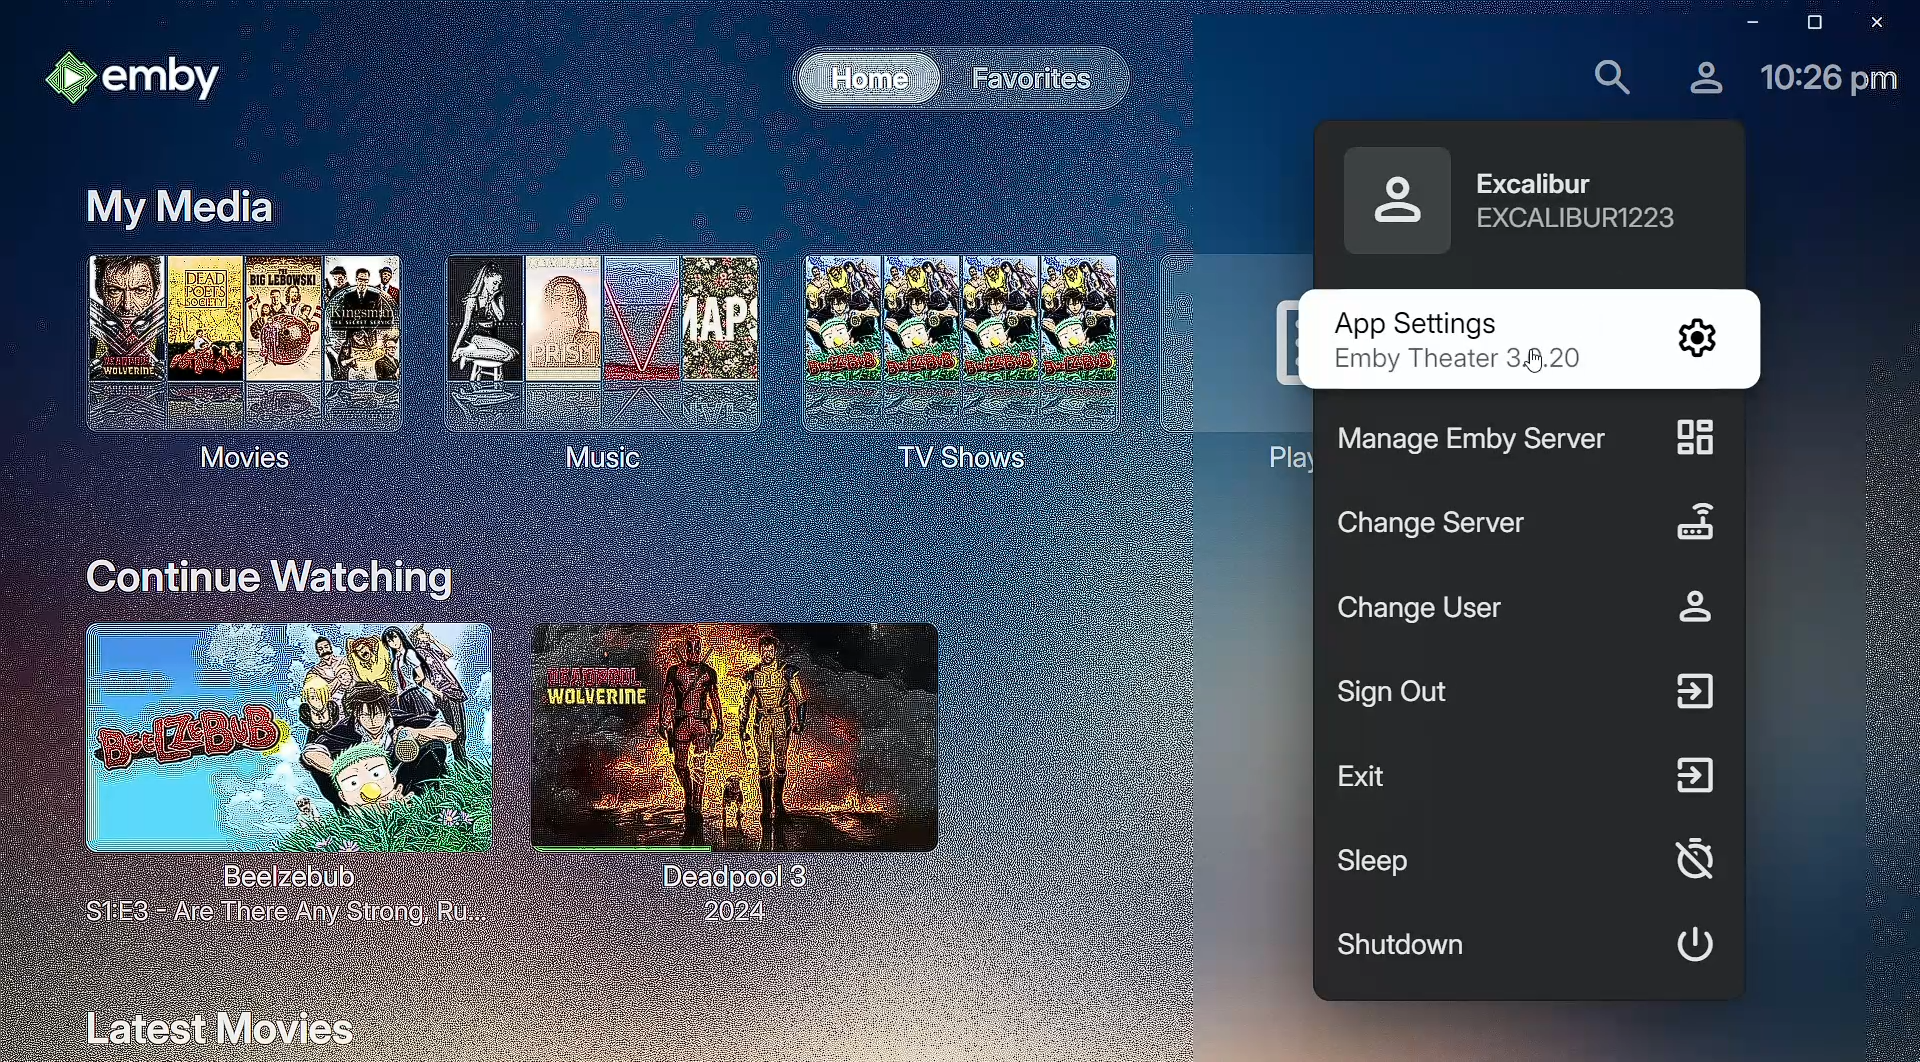  Describe the element at coordinates (590, 358) in the screenshot. I see `Music` at that location.